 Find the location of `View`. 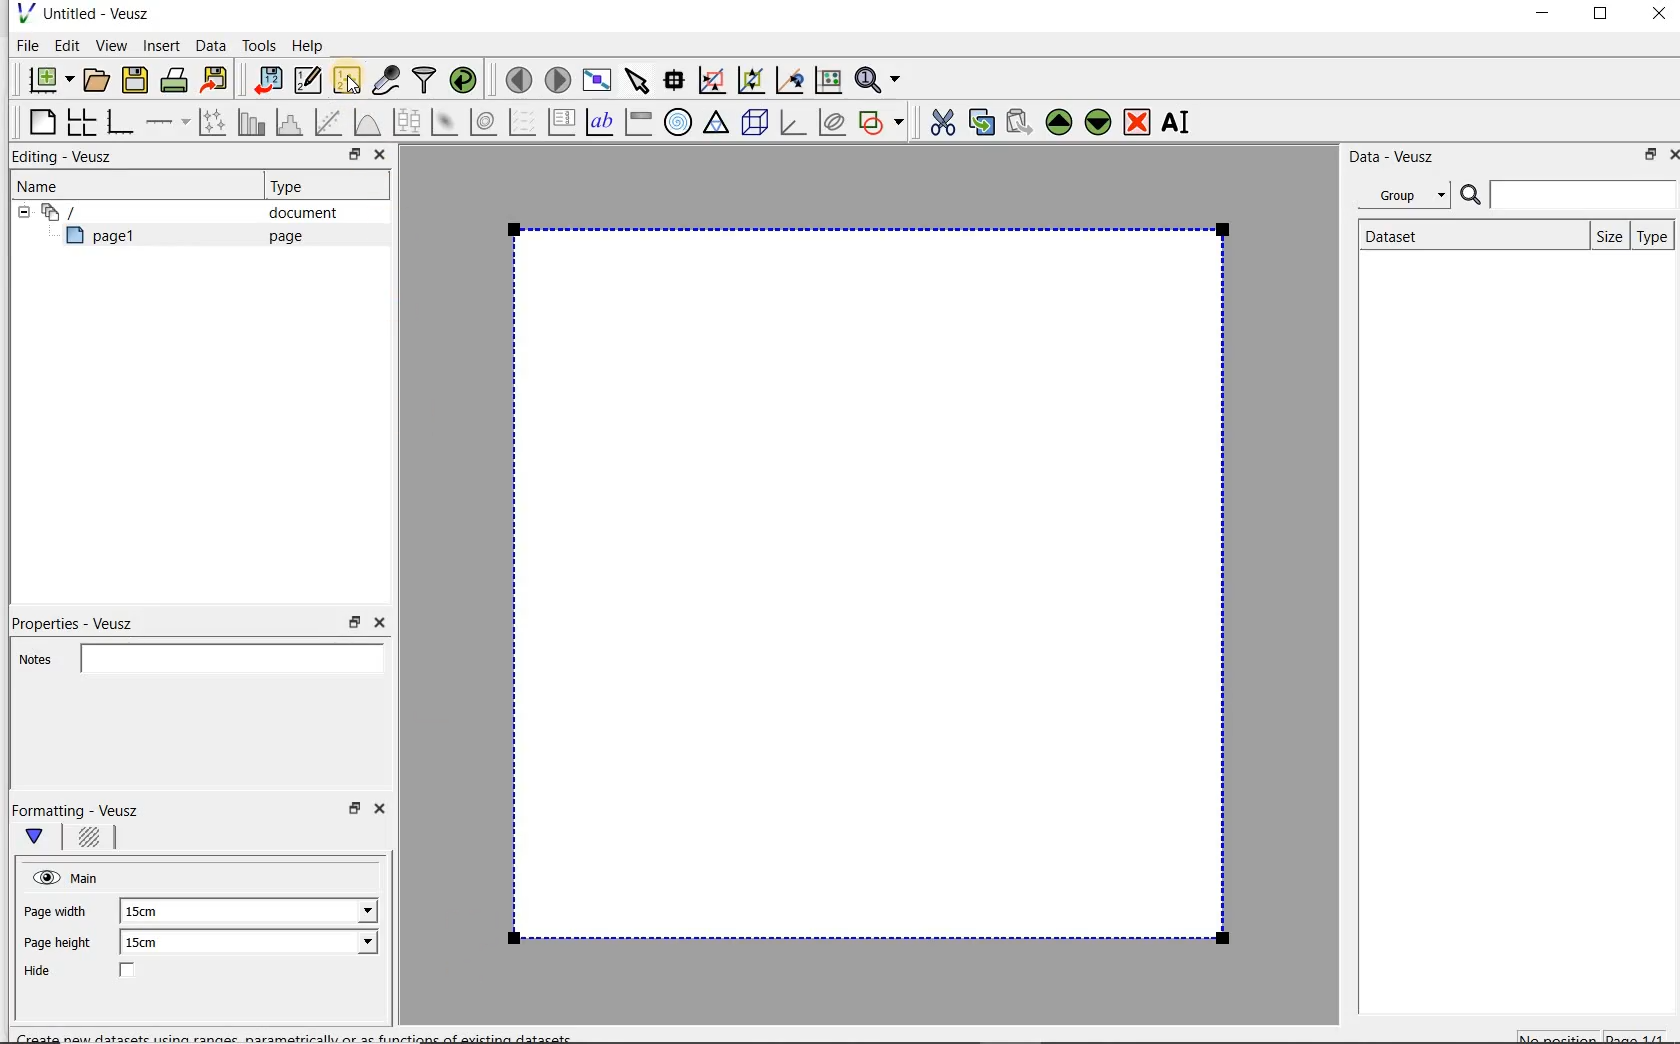

View is located at coordinates (111, 43).